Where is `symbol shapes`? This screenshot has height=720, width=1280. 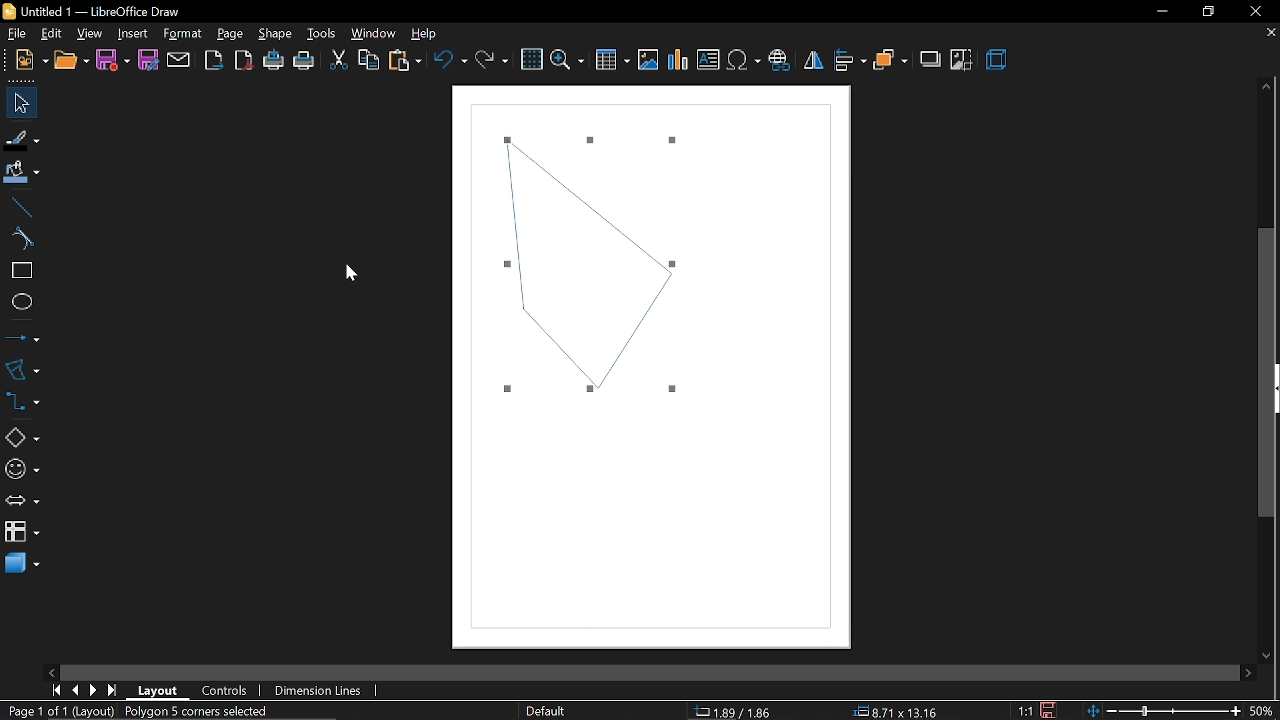
symbol shapes is located at coordinates (21, 469).